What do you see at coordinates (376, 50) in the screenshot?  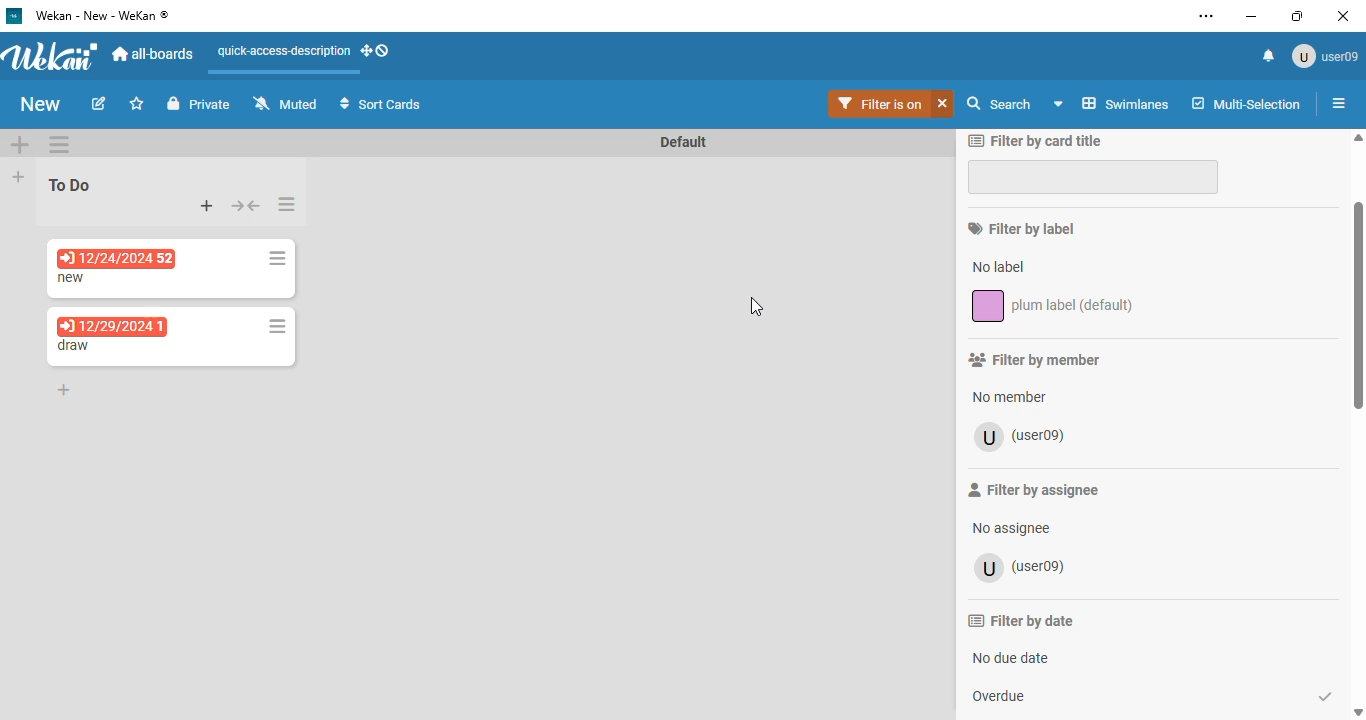 I see `show-desktop-drag-handles` at bounding box center [376, 50].